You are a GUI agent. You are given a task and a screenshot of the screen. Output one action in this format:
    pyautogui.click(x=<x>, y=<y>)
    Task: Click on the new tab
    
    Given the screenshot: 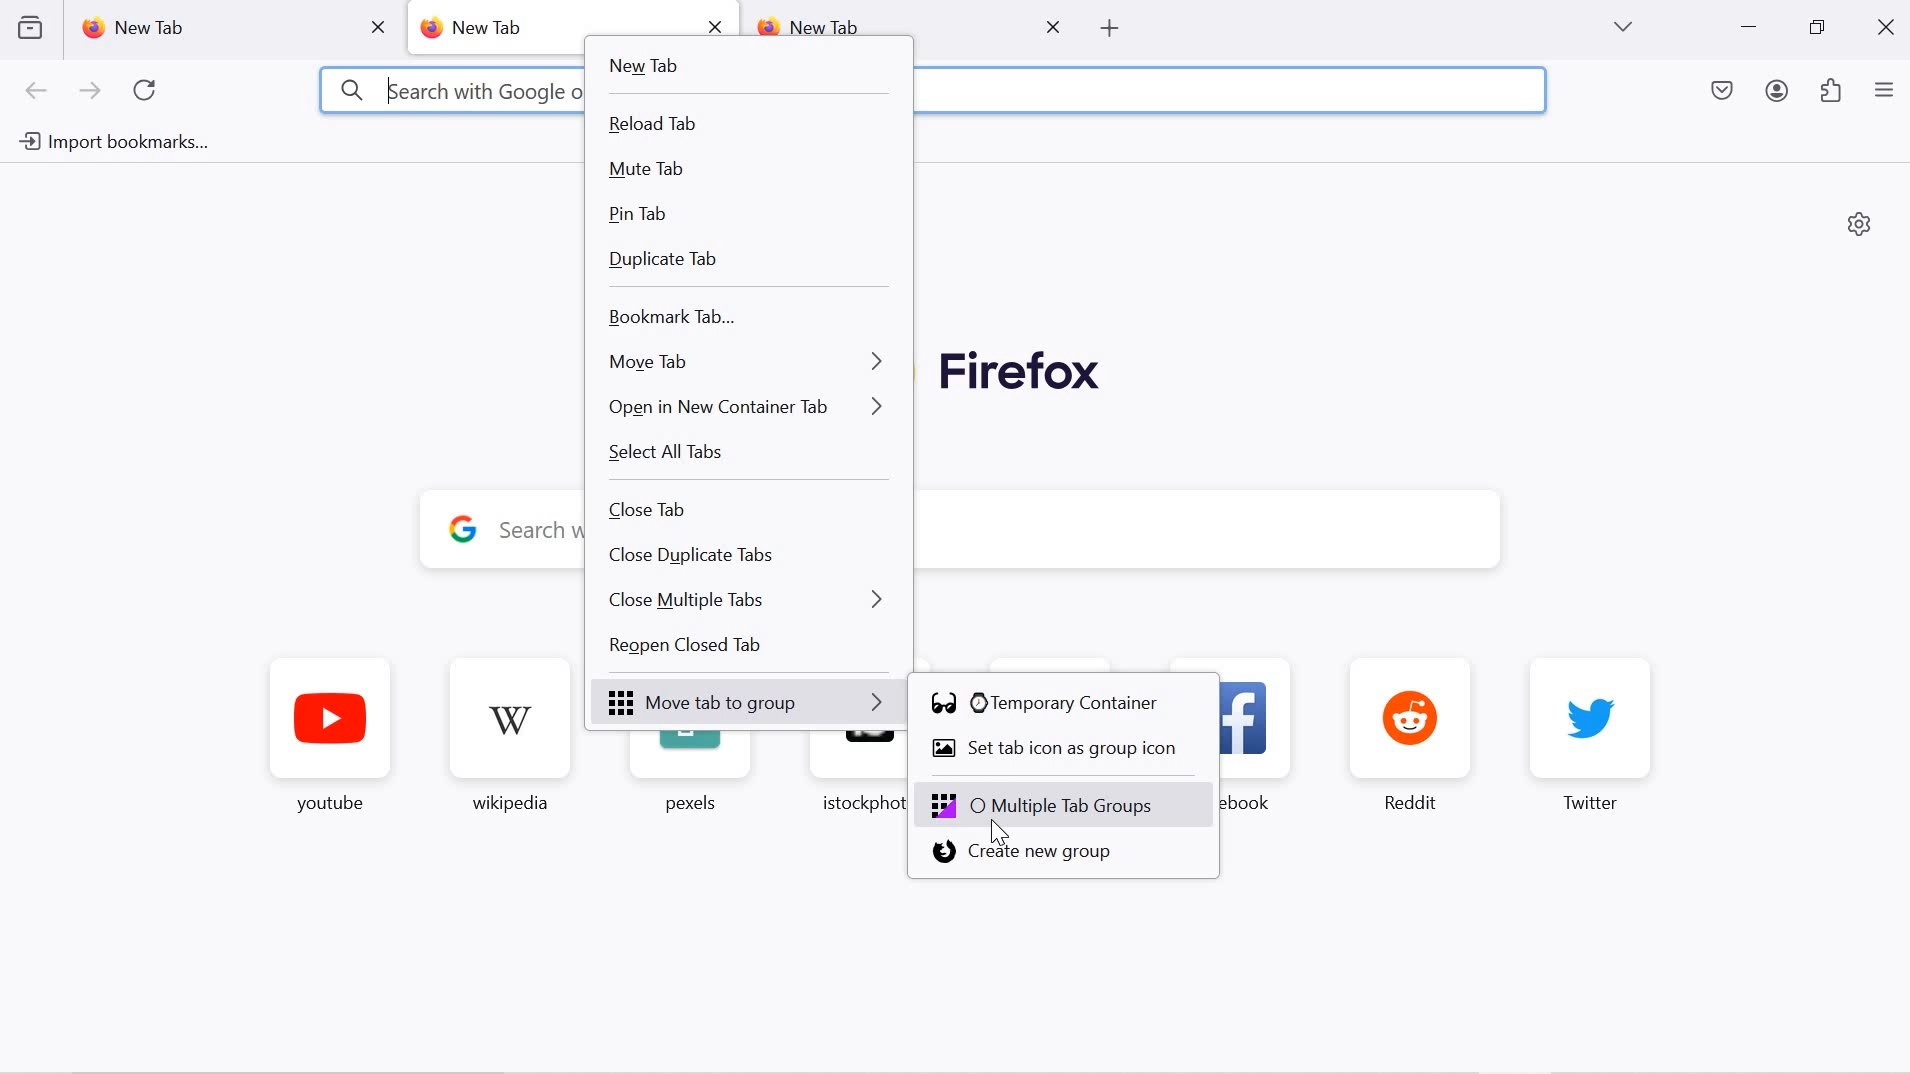 What is the action you would take?
    pyautogui.click(x=209, y=28)
    